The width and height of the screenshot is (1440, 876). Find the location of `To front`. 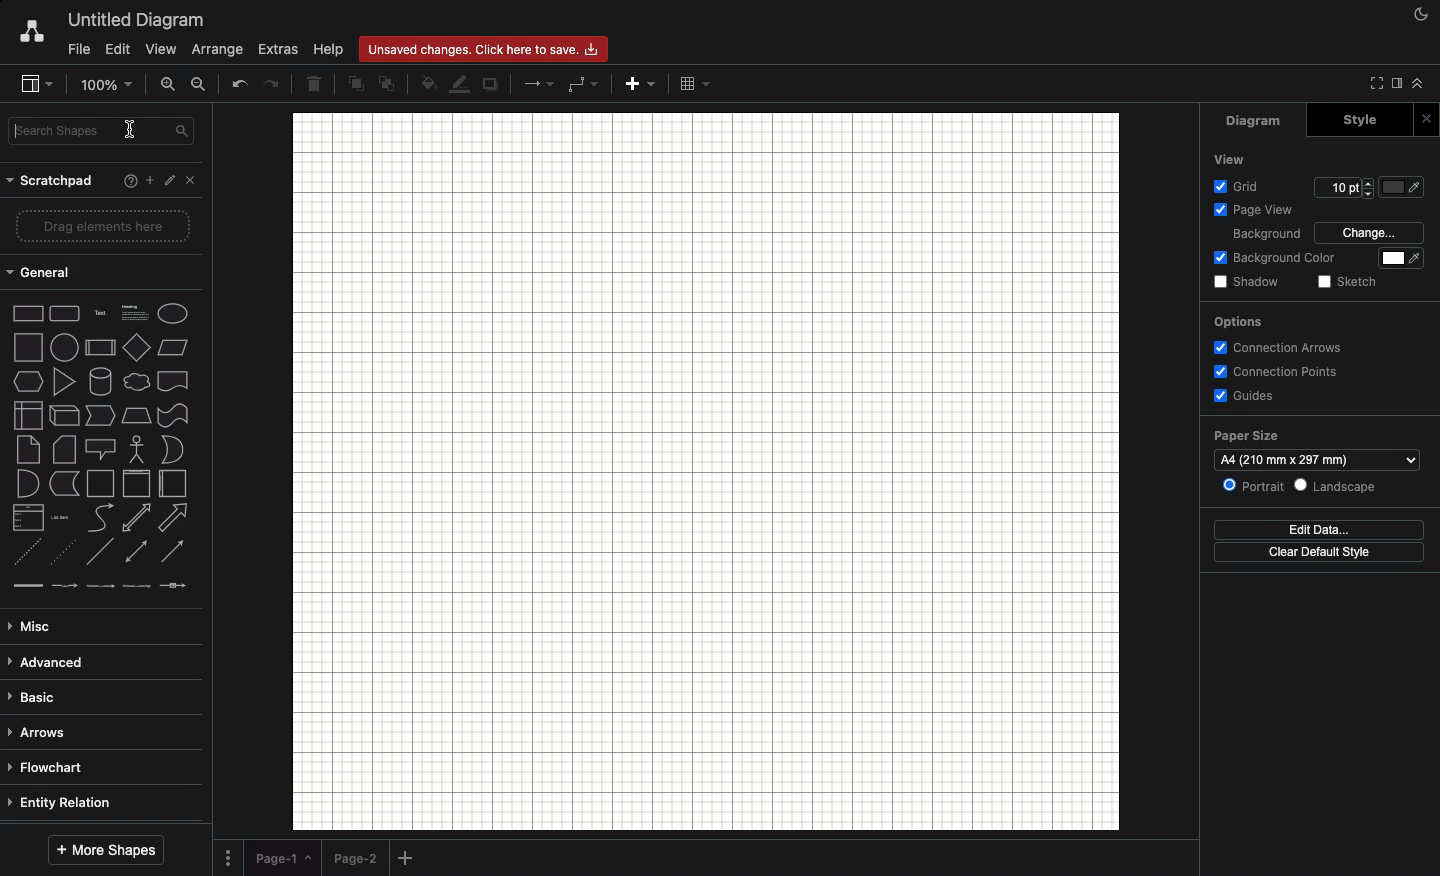

To front is located at coordinates (355, 87).